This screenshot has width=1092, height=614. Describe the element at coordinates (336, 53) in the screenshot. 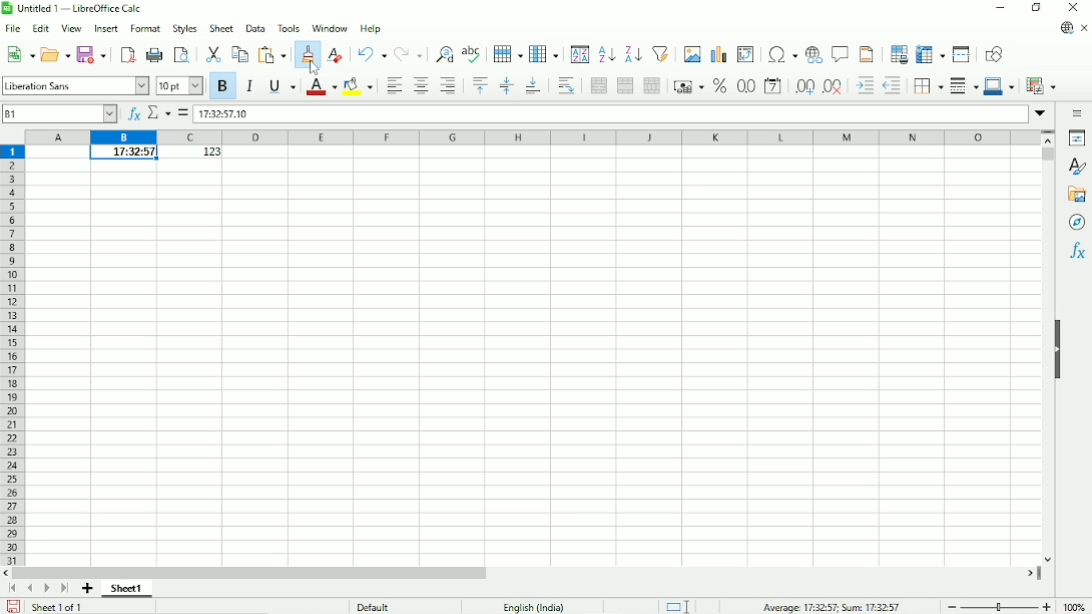

I see `Clear direct formatting` at that location.